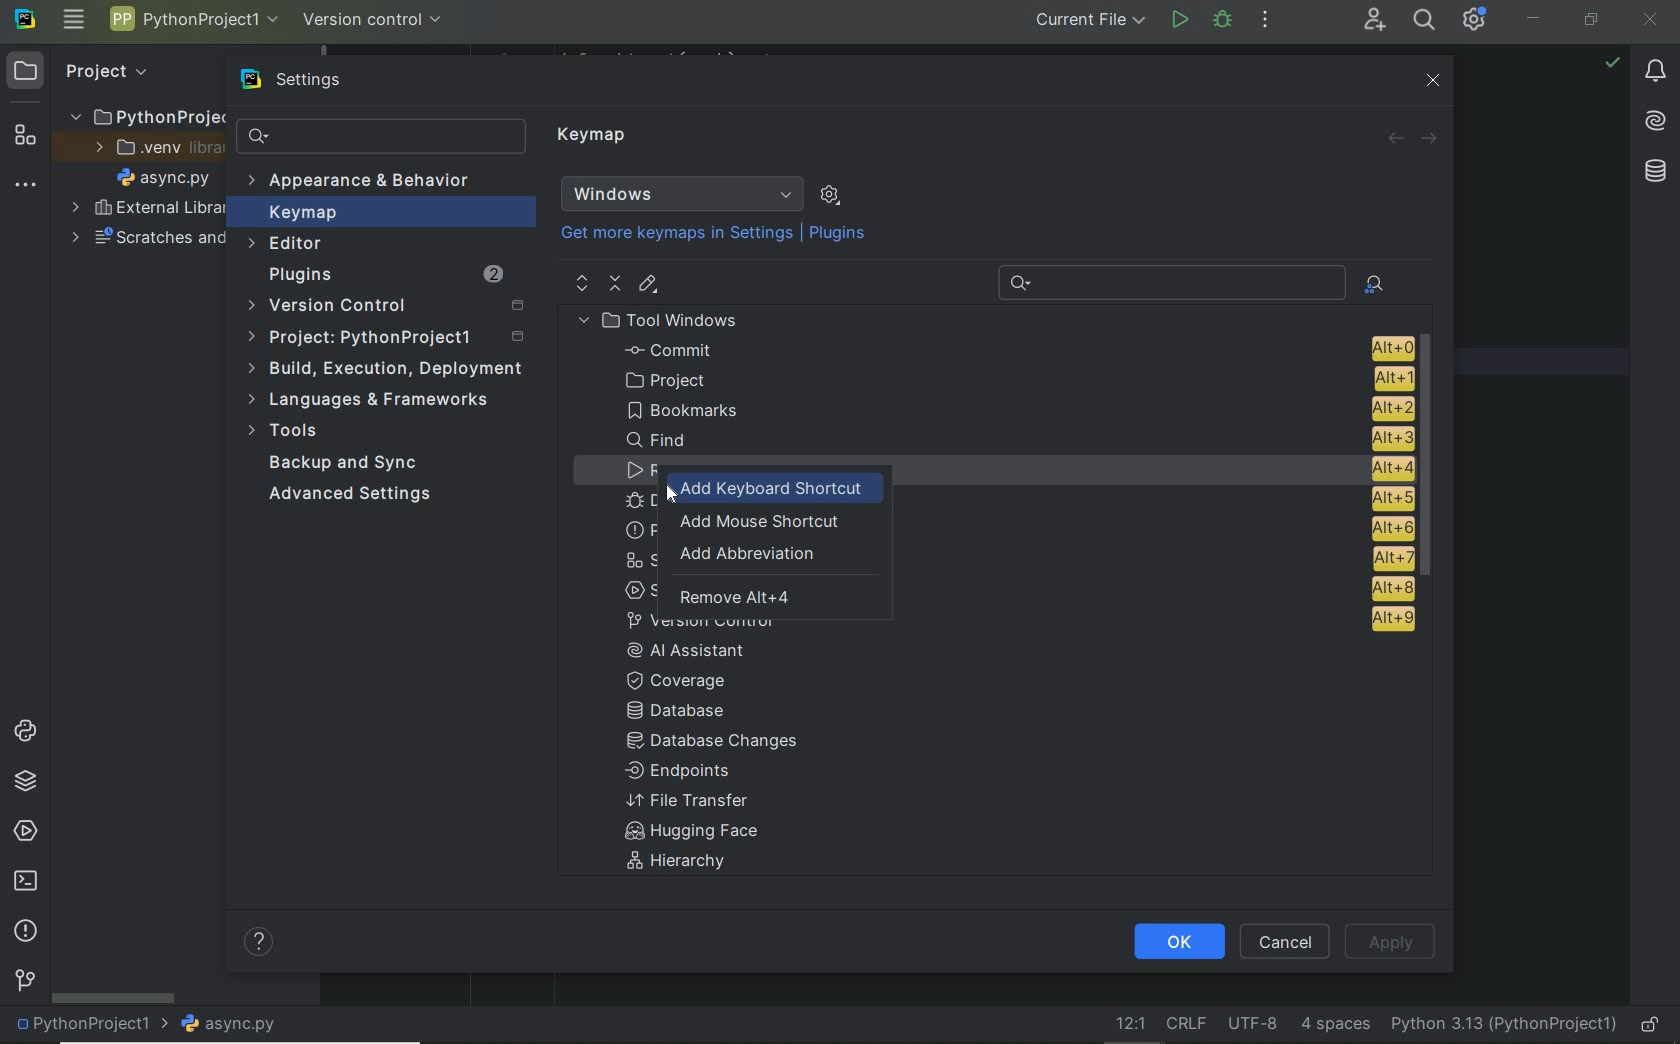 This screenshot has height=1044, width=1680. Describe the element at coordinates (840, 234) in the screenshot. I see `Plugins` at that location.